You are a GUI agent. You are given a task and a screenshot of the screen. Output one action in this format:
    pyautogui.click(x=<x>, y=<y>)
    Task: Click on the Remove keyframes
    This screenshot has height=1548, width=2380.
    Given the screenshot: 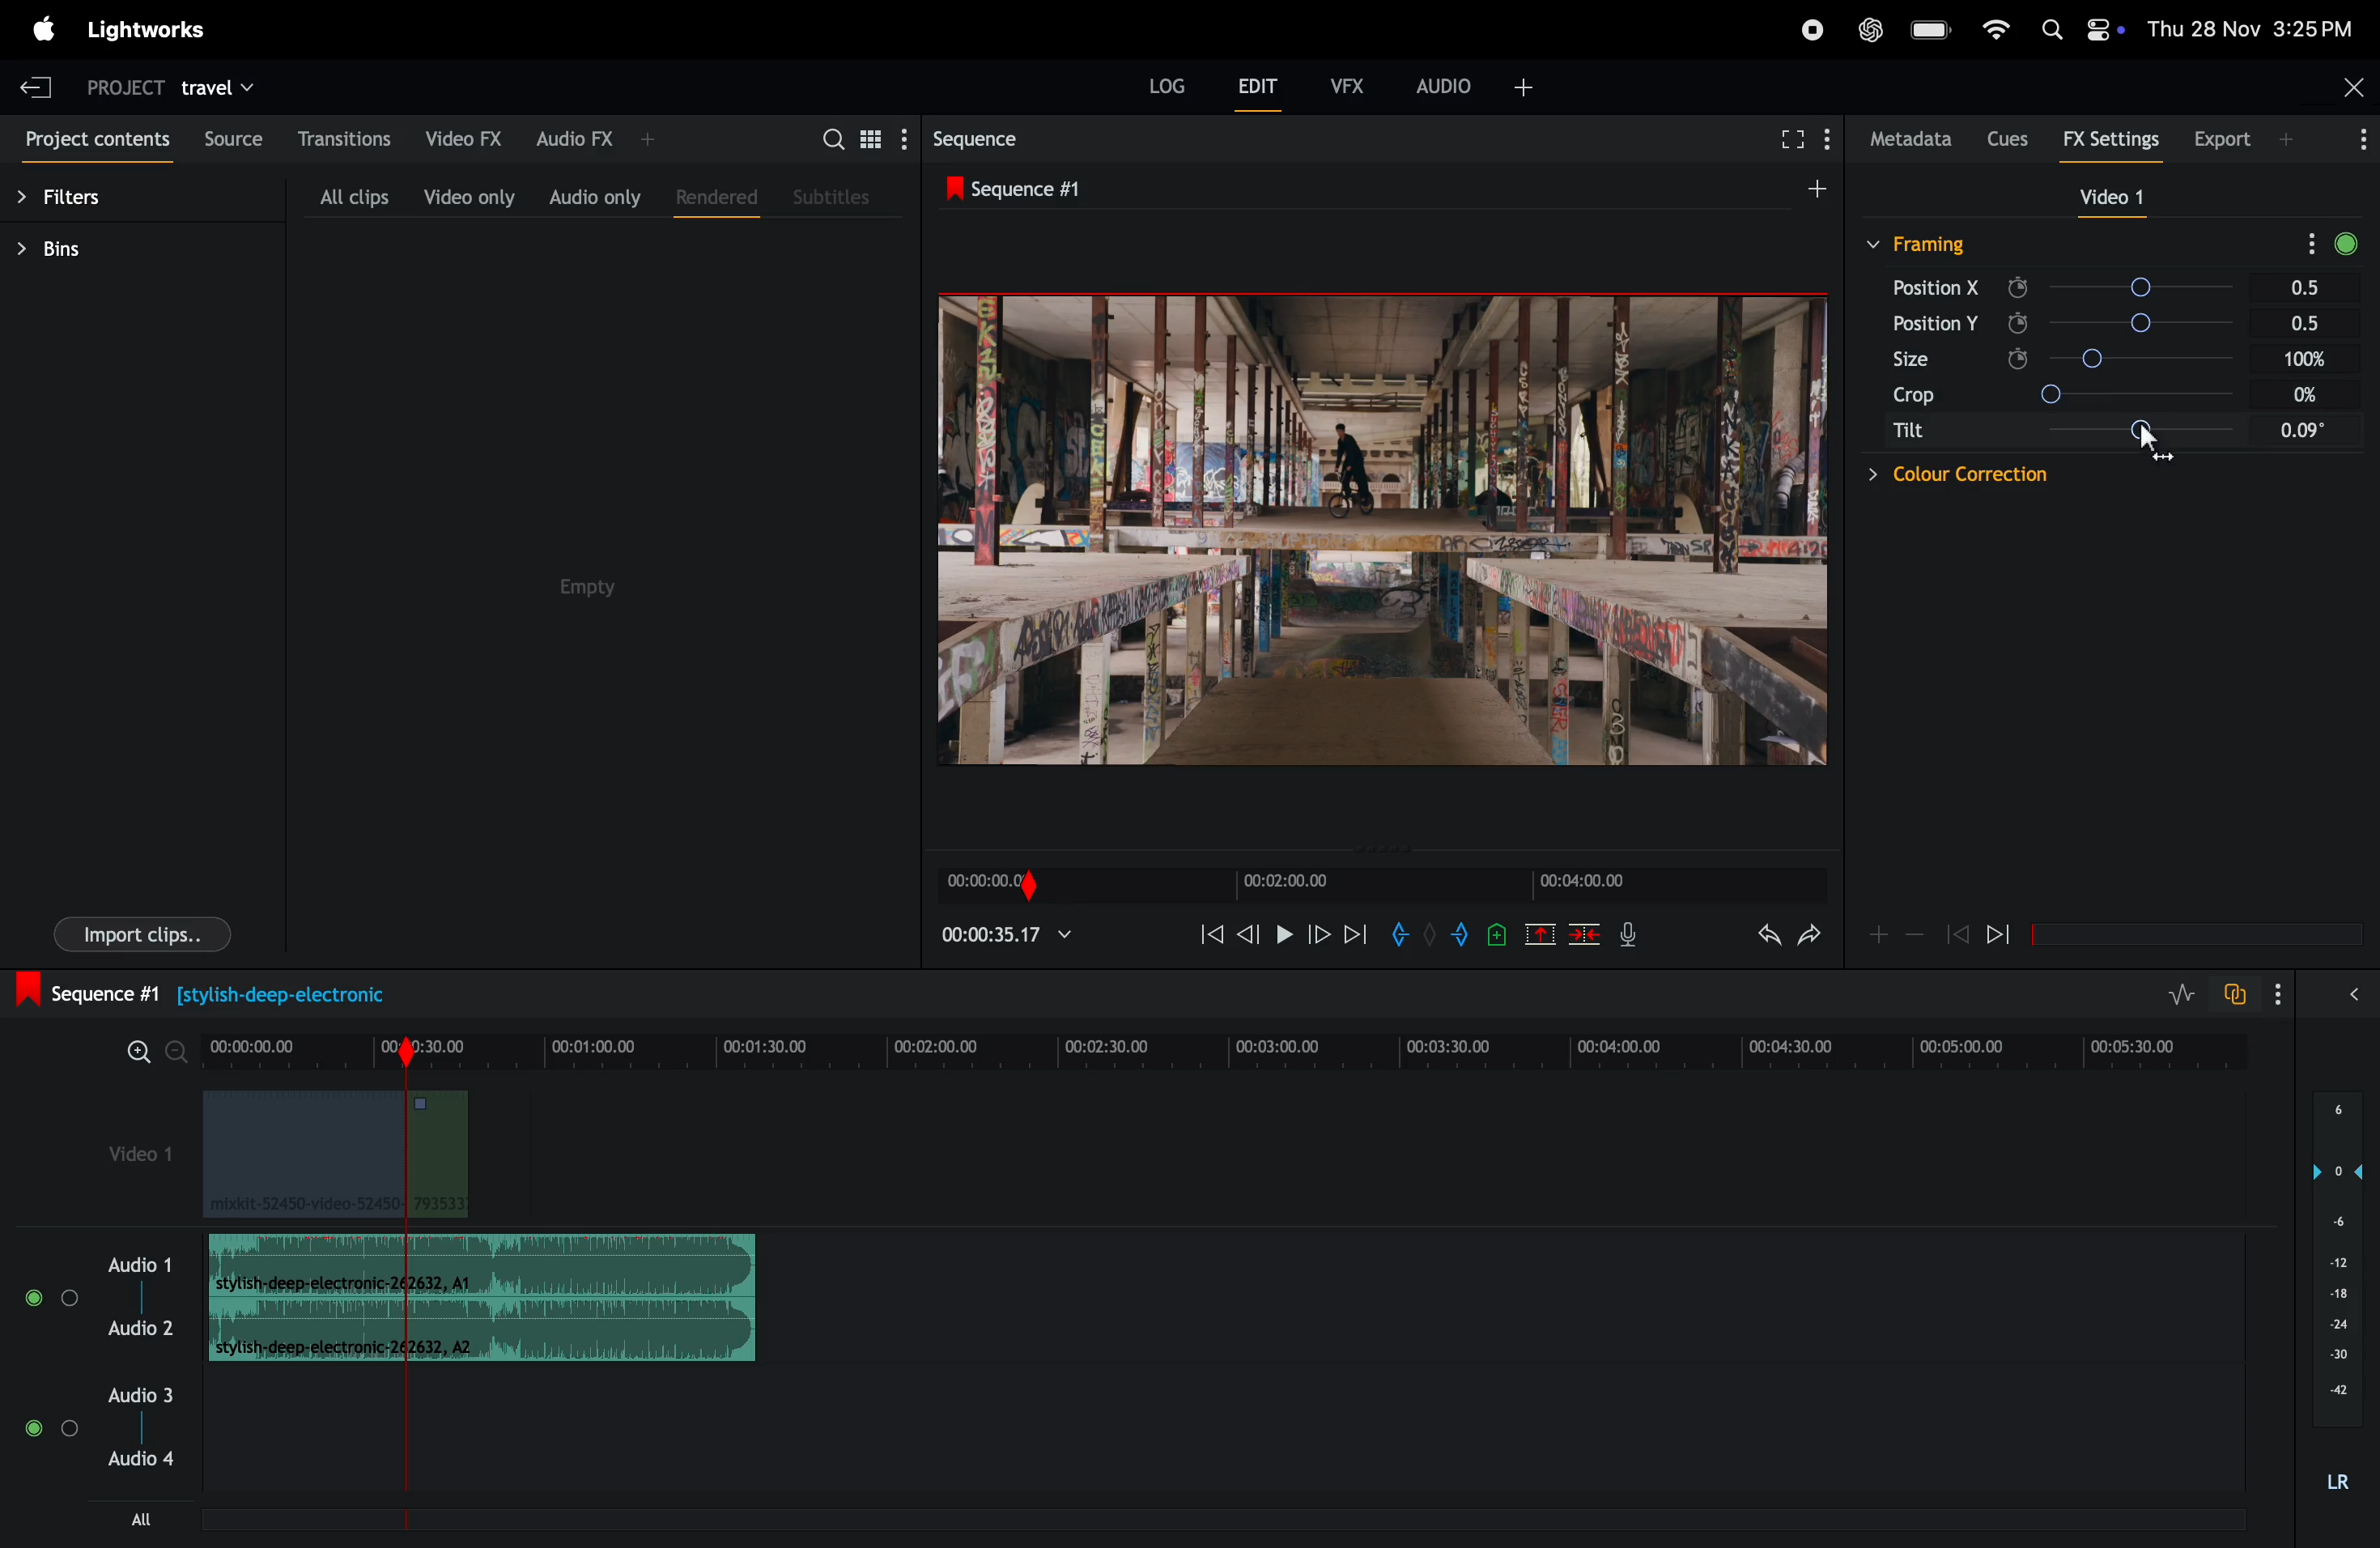 What is the action you would take?
    pyautogui.click(x=1917, y=940)
    